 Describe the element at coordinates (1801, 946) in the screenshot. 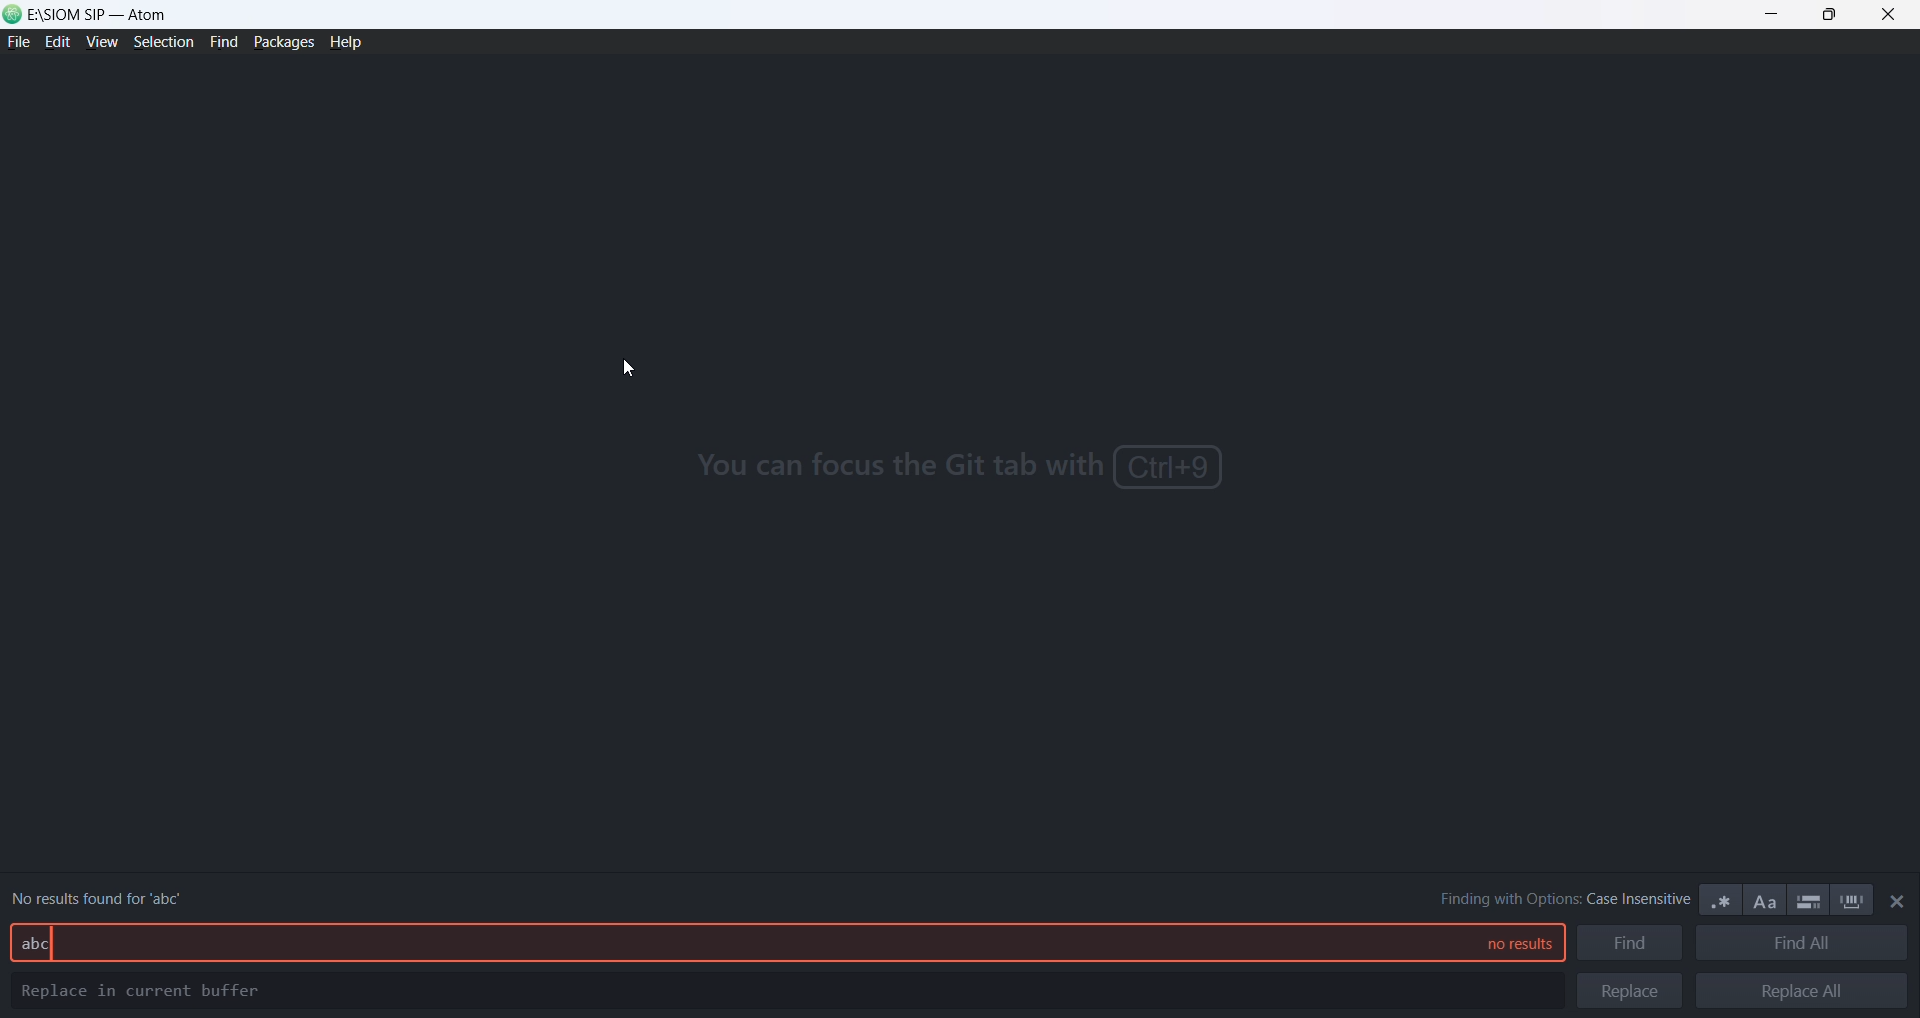

I see `find all` at that location.